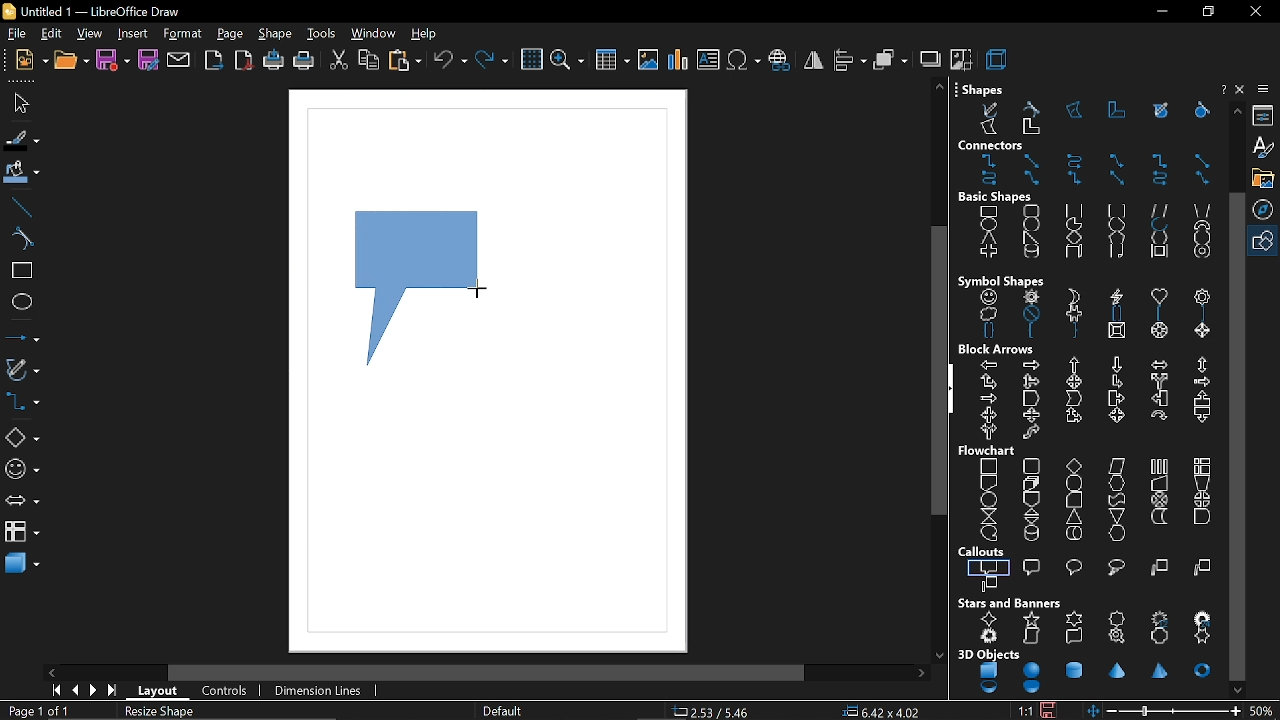  I want to click on display, so click(1117, 533).